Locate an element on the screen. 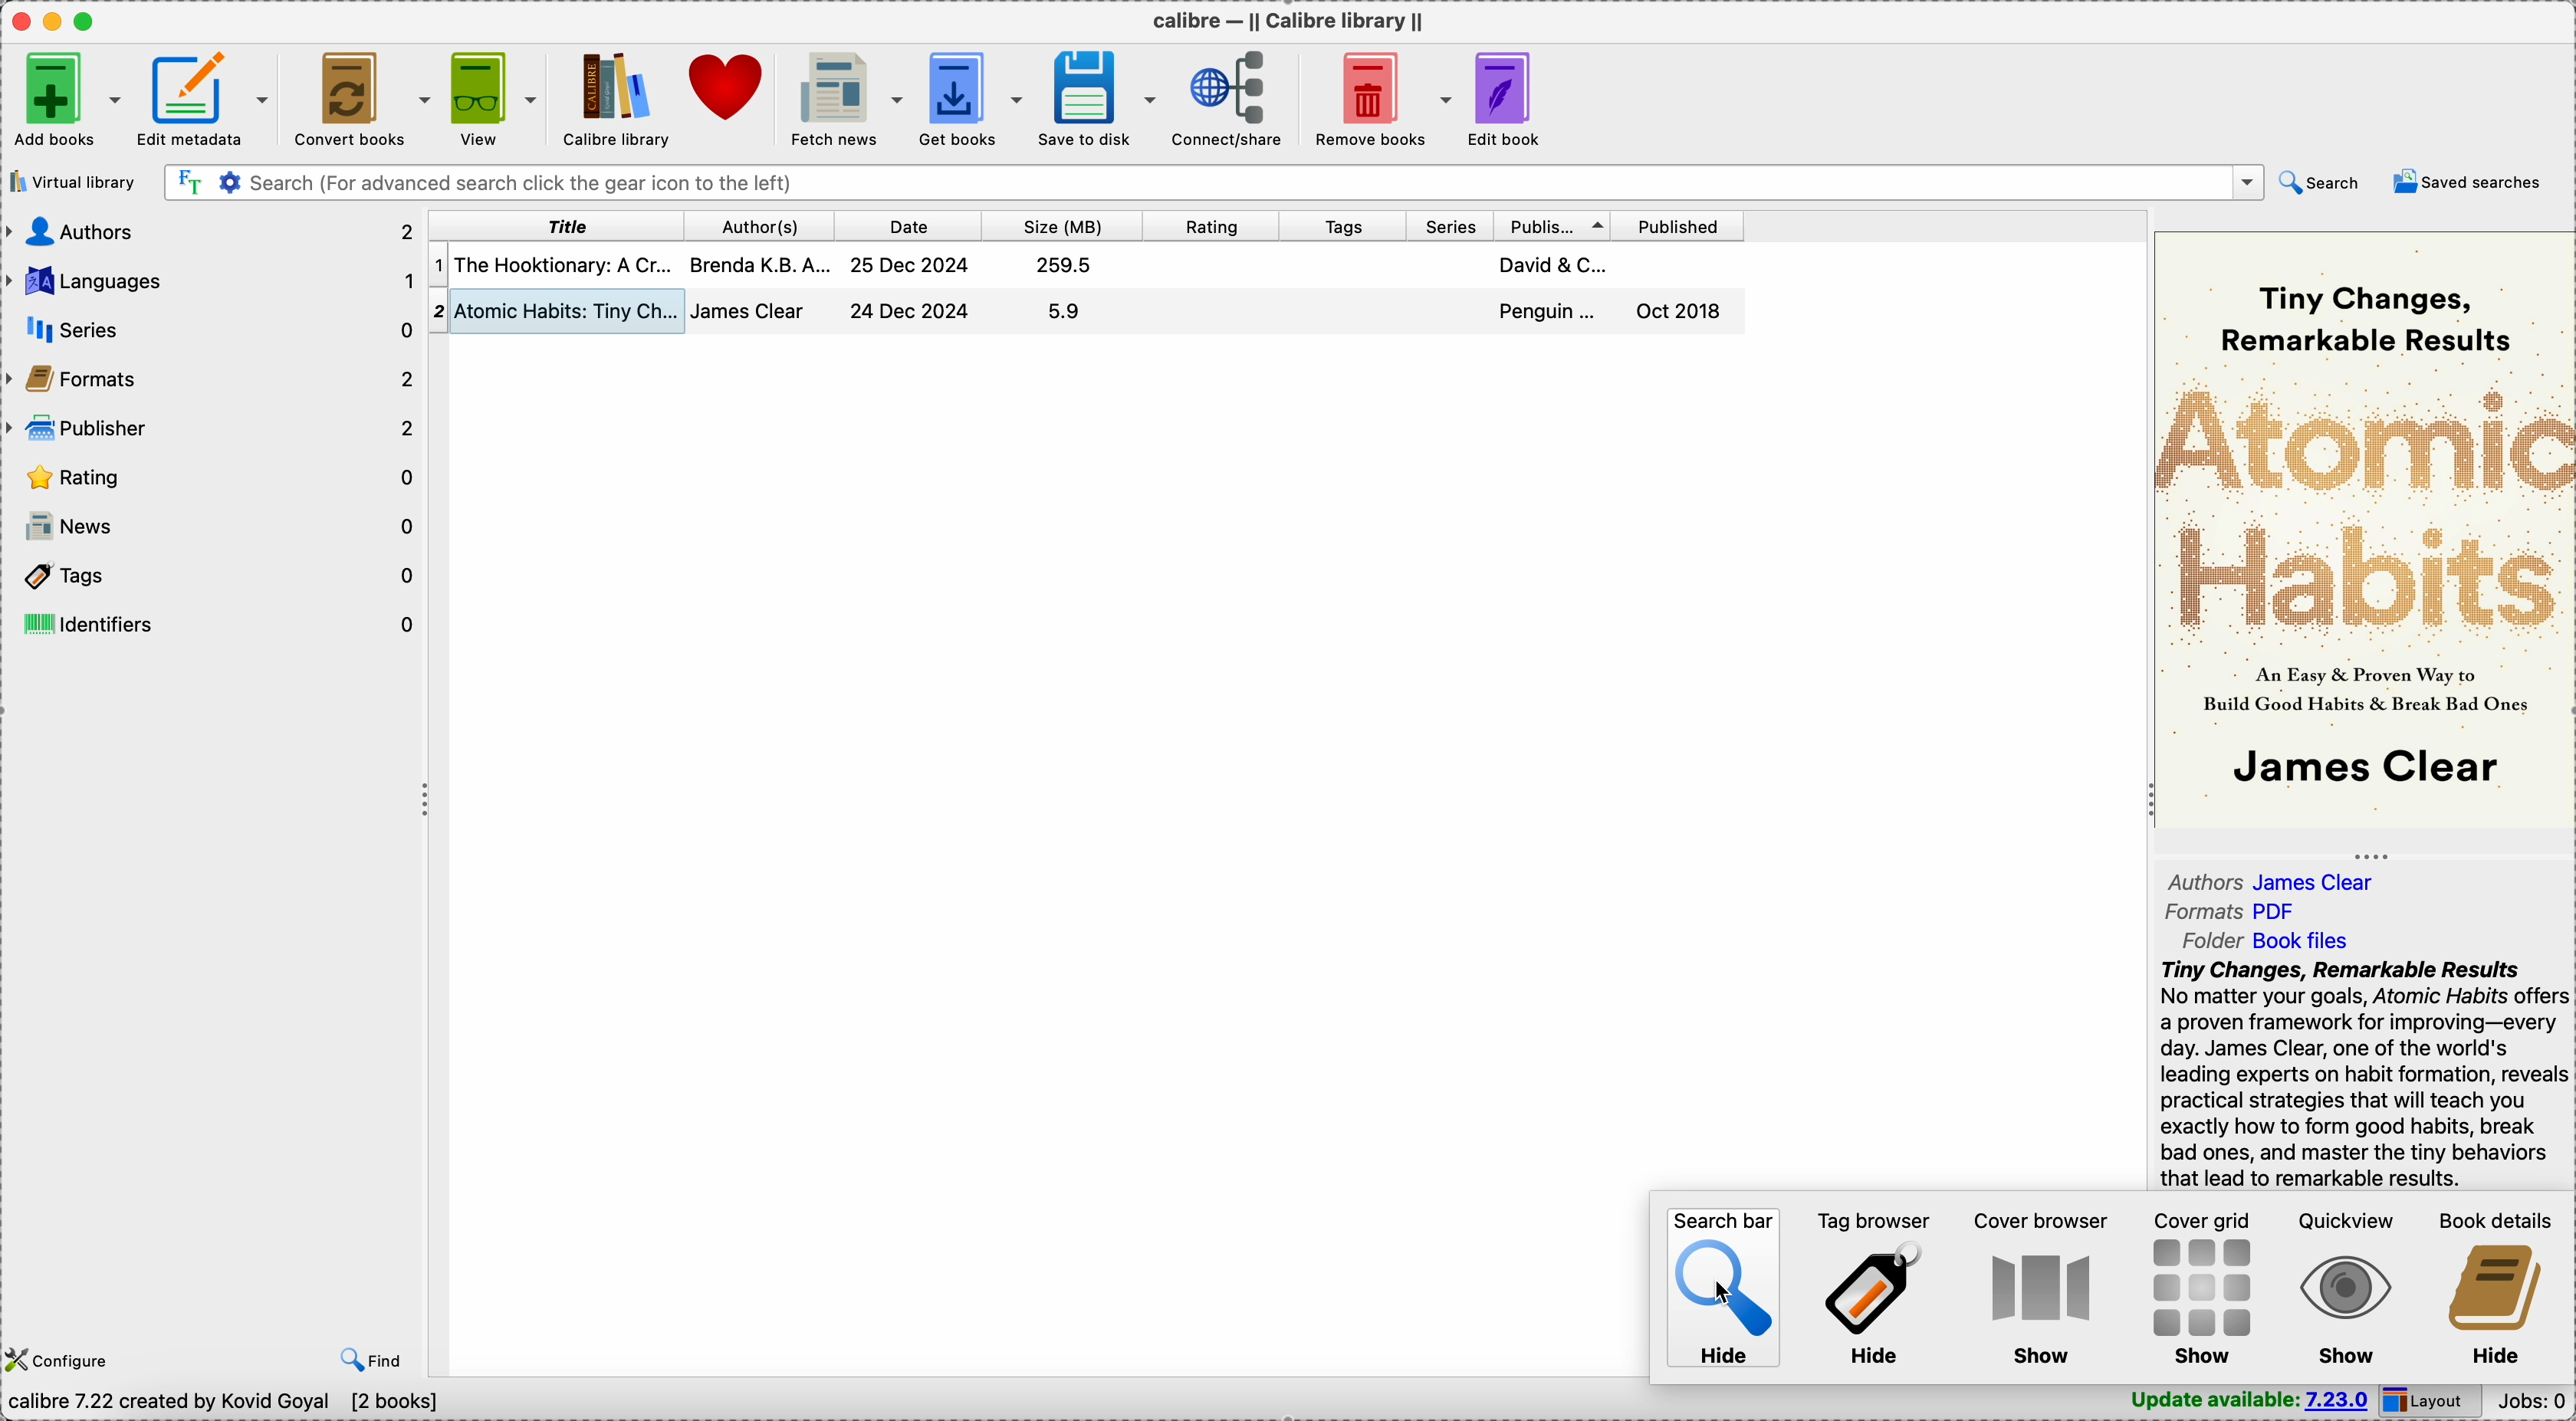  24 Dec 2024 is located at coordinates (909, 310).